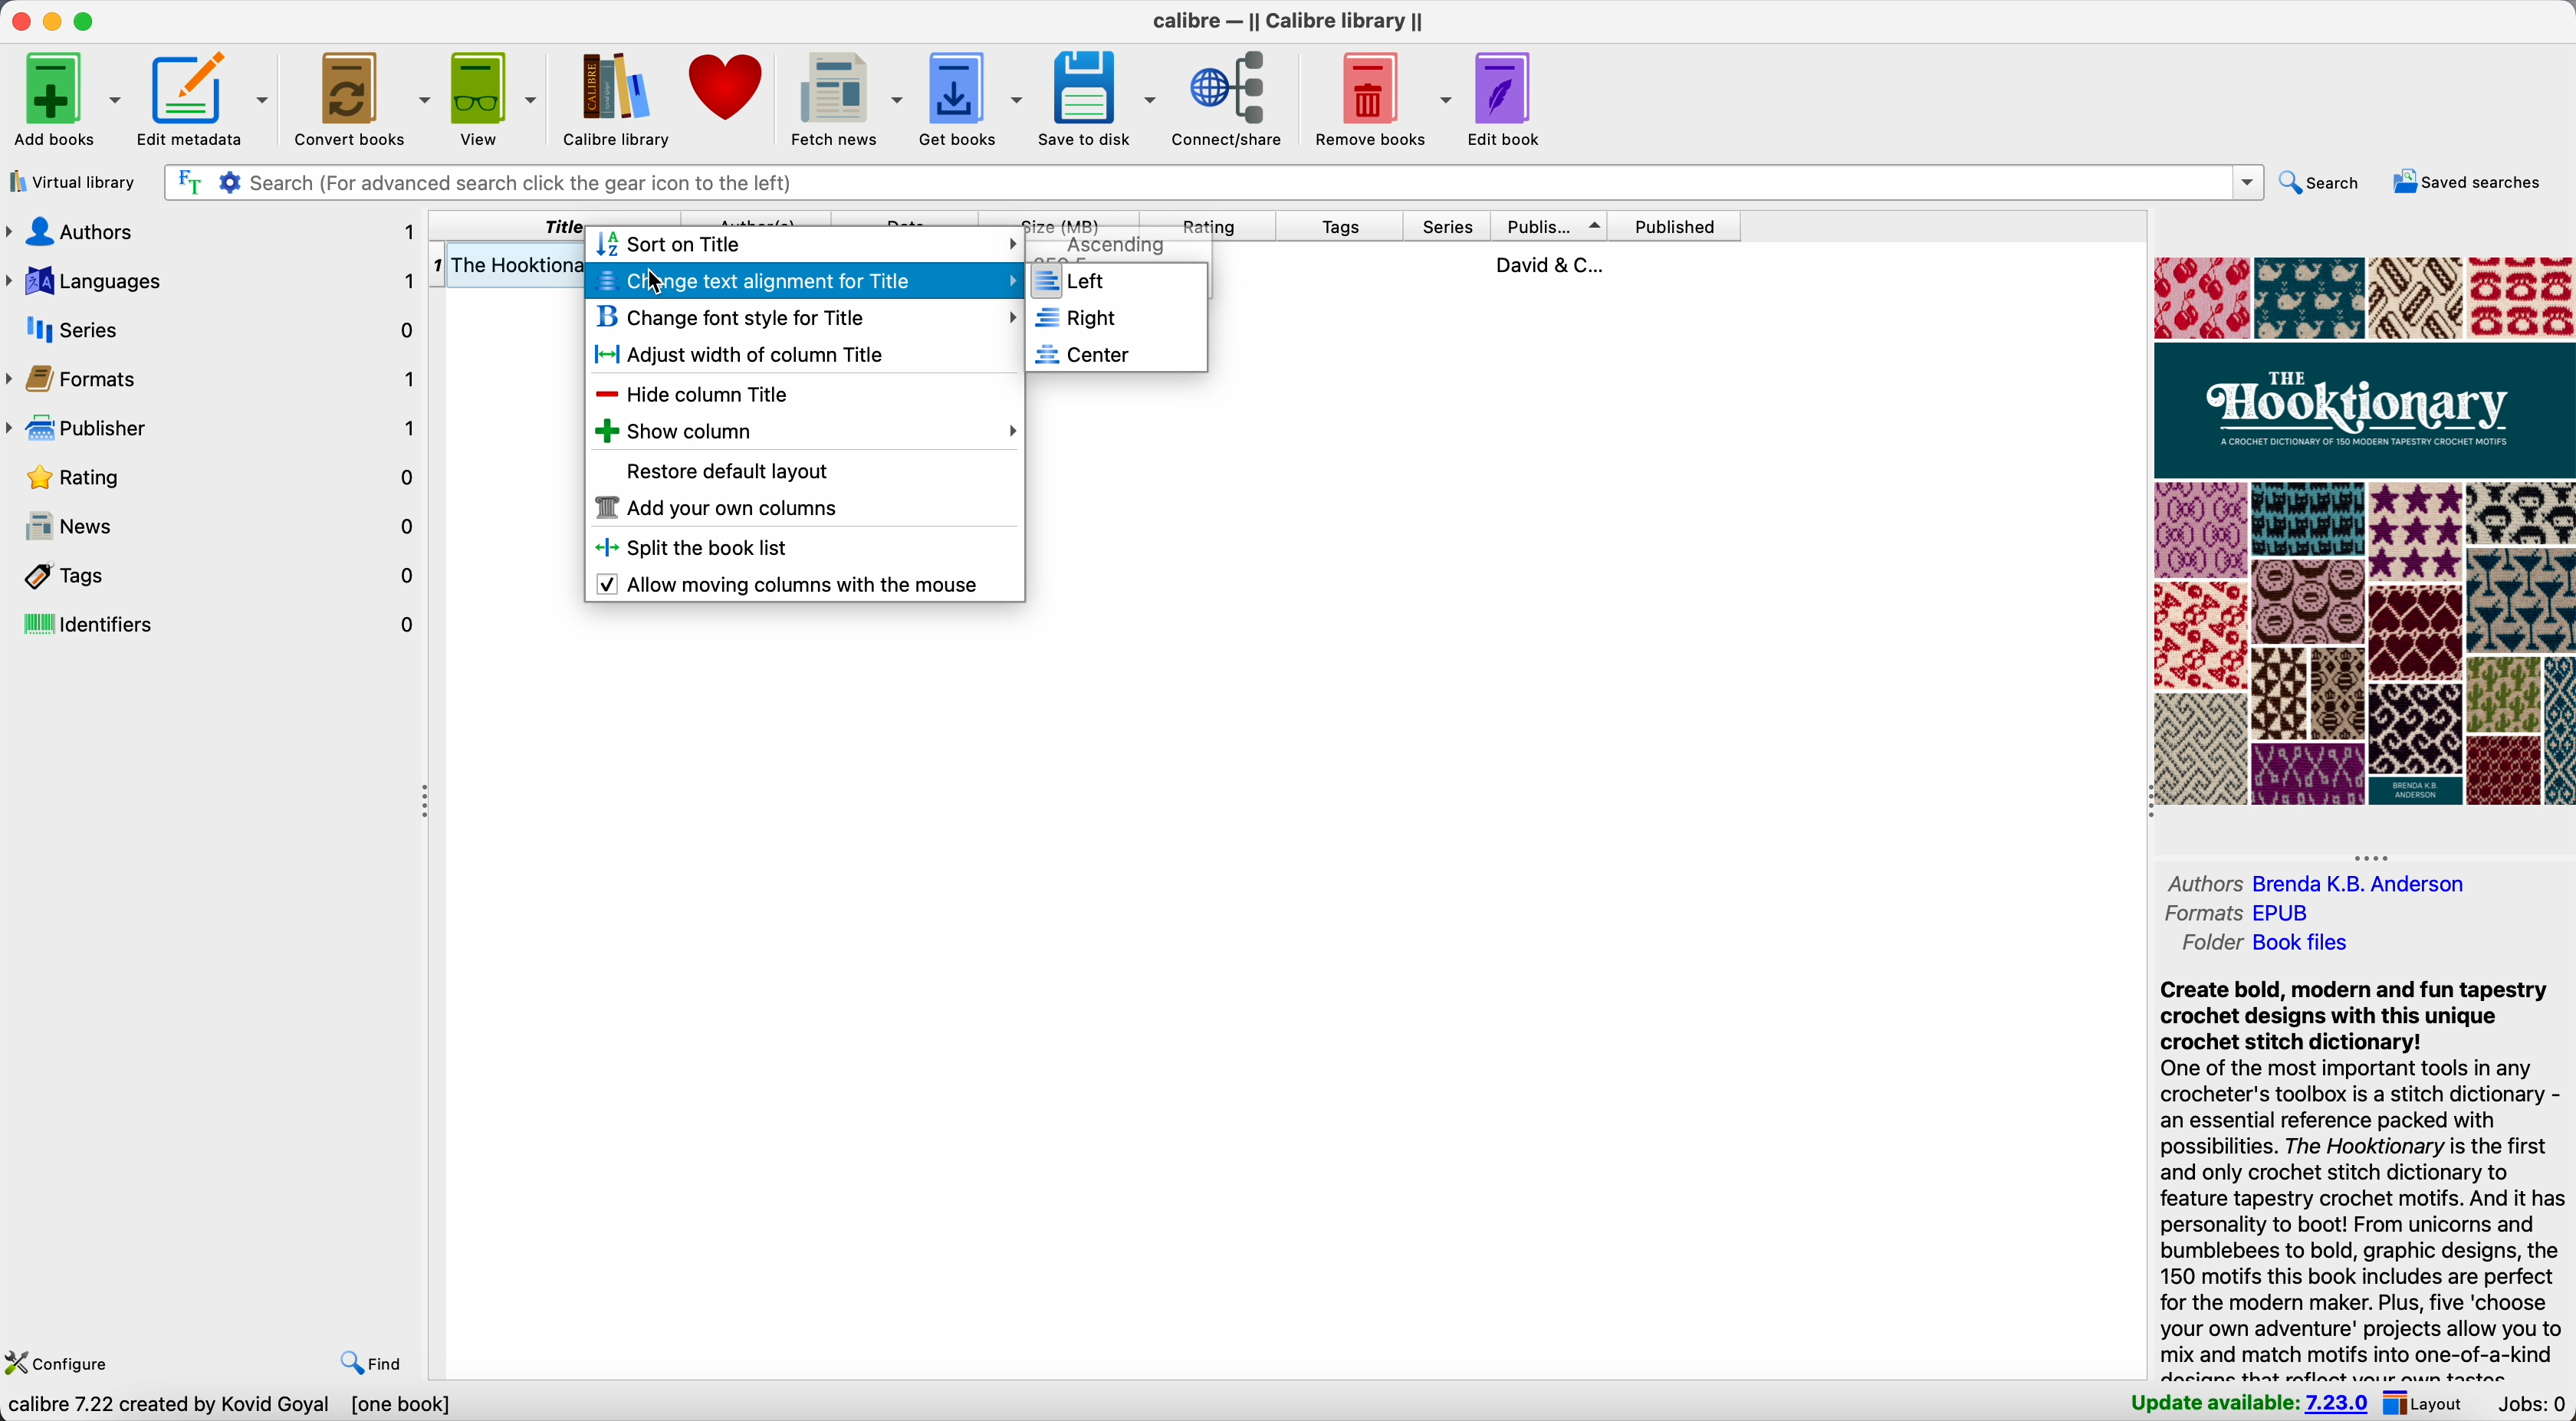 The image size is (2576, 1421). Describe the element at coordinates (1547, 263) in the screenshot. I see `David & C` at that location.